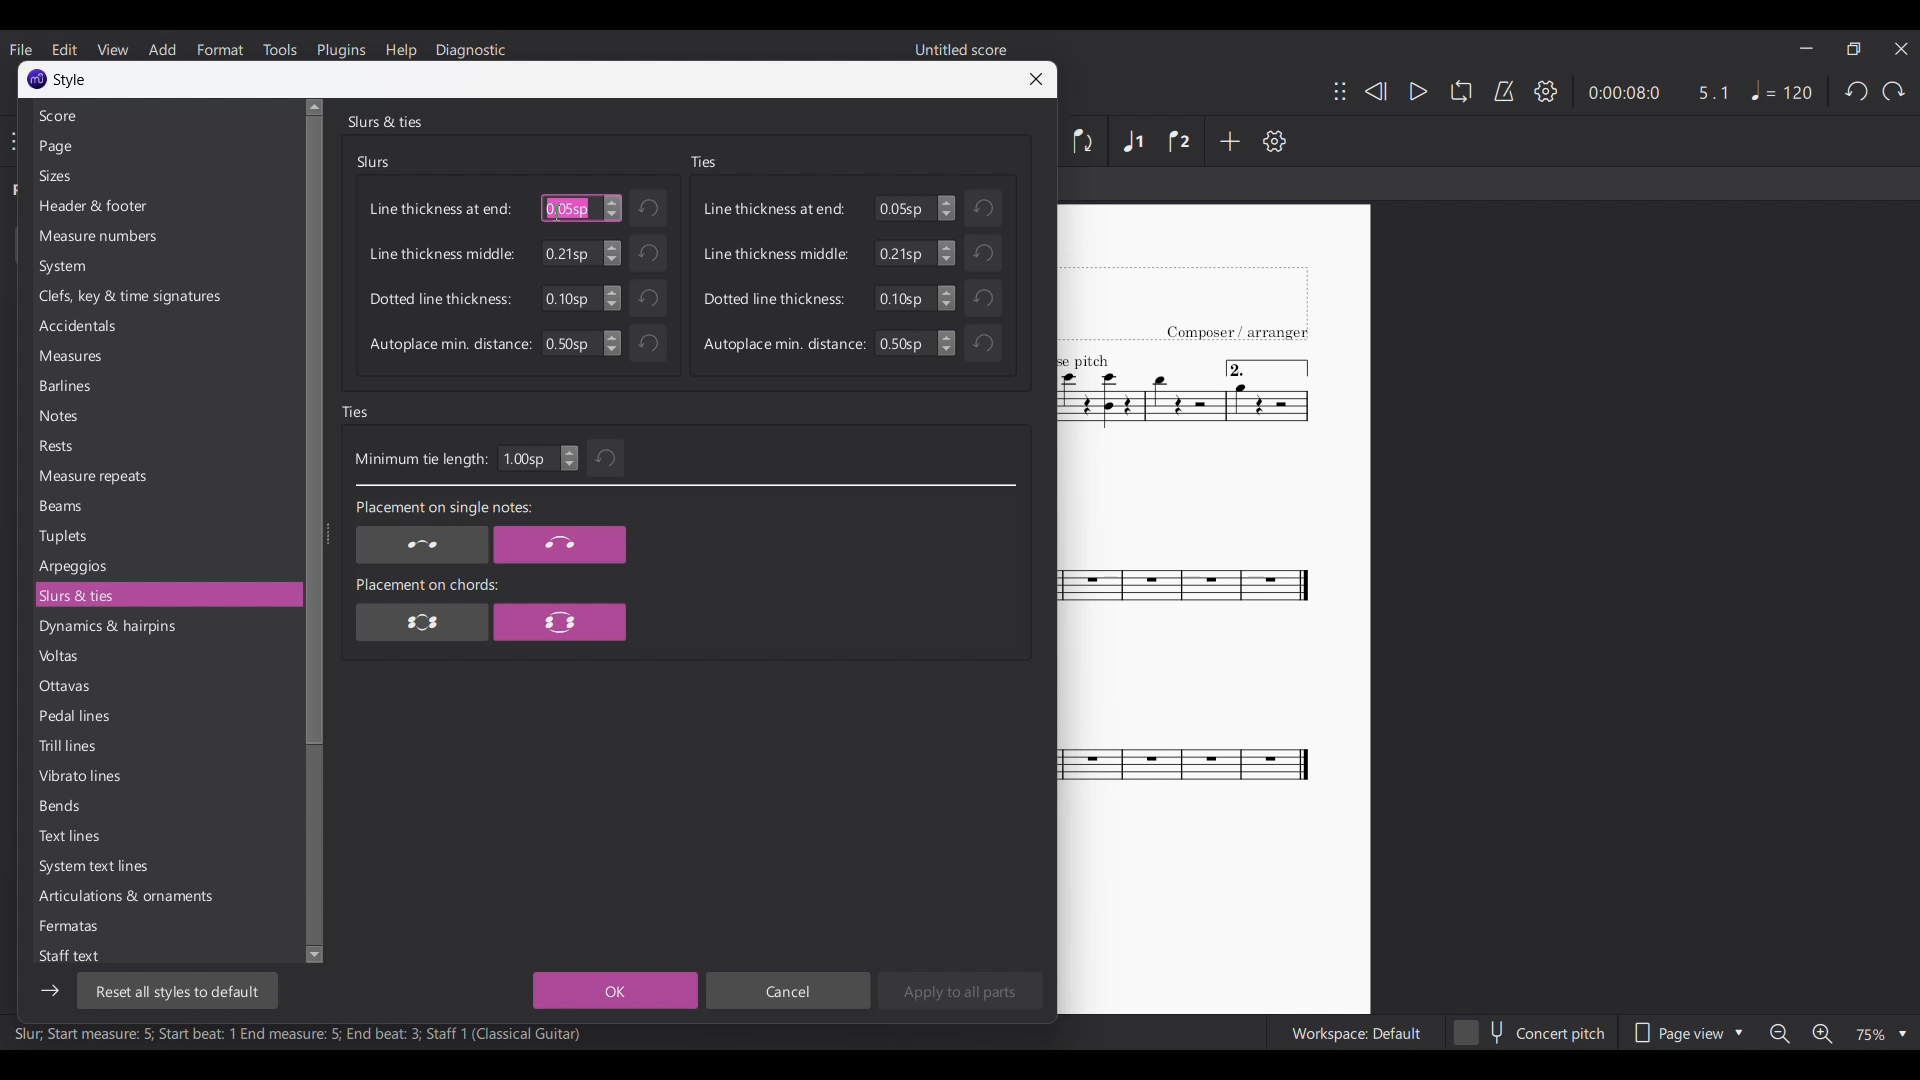  What do you see at coordinates (1230, 141) in the screenshot?
I see `Add` at bounding box center [1230, 141].